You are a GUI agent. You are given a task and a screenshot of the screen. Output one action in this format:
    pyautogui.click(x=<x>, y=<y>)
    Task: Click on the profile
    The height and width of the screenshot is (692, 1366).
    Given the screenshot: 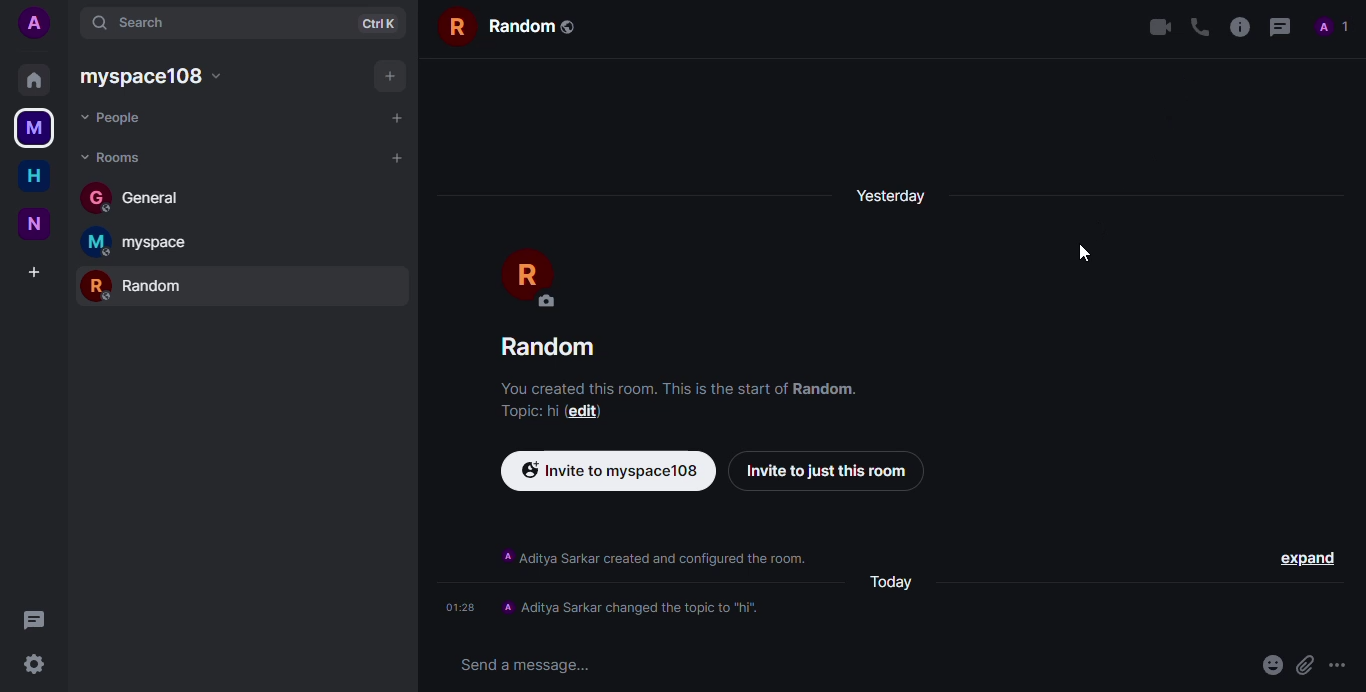 What is the action you would take?
    pyautogui.click(x=1332, y=27)
    